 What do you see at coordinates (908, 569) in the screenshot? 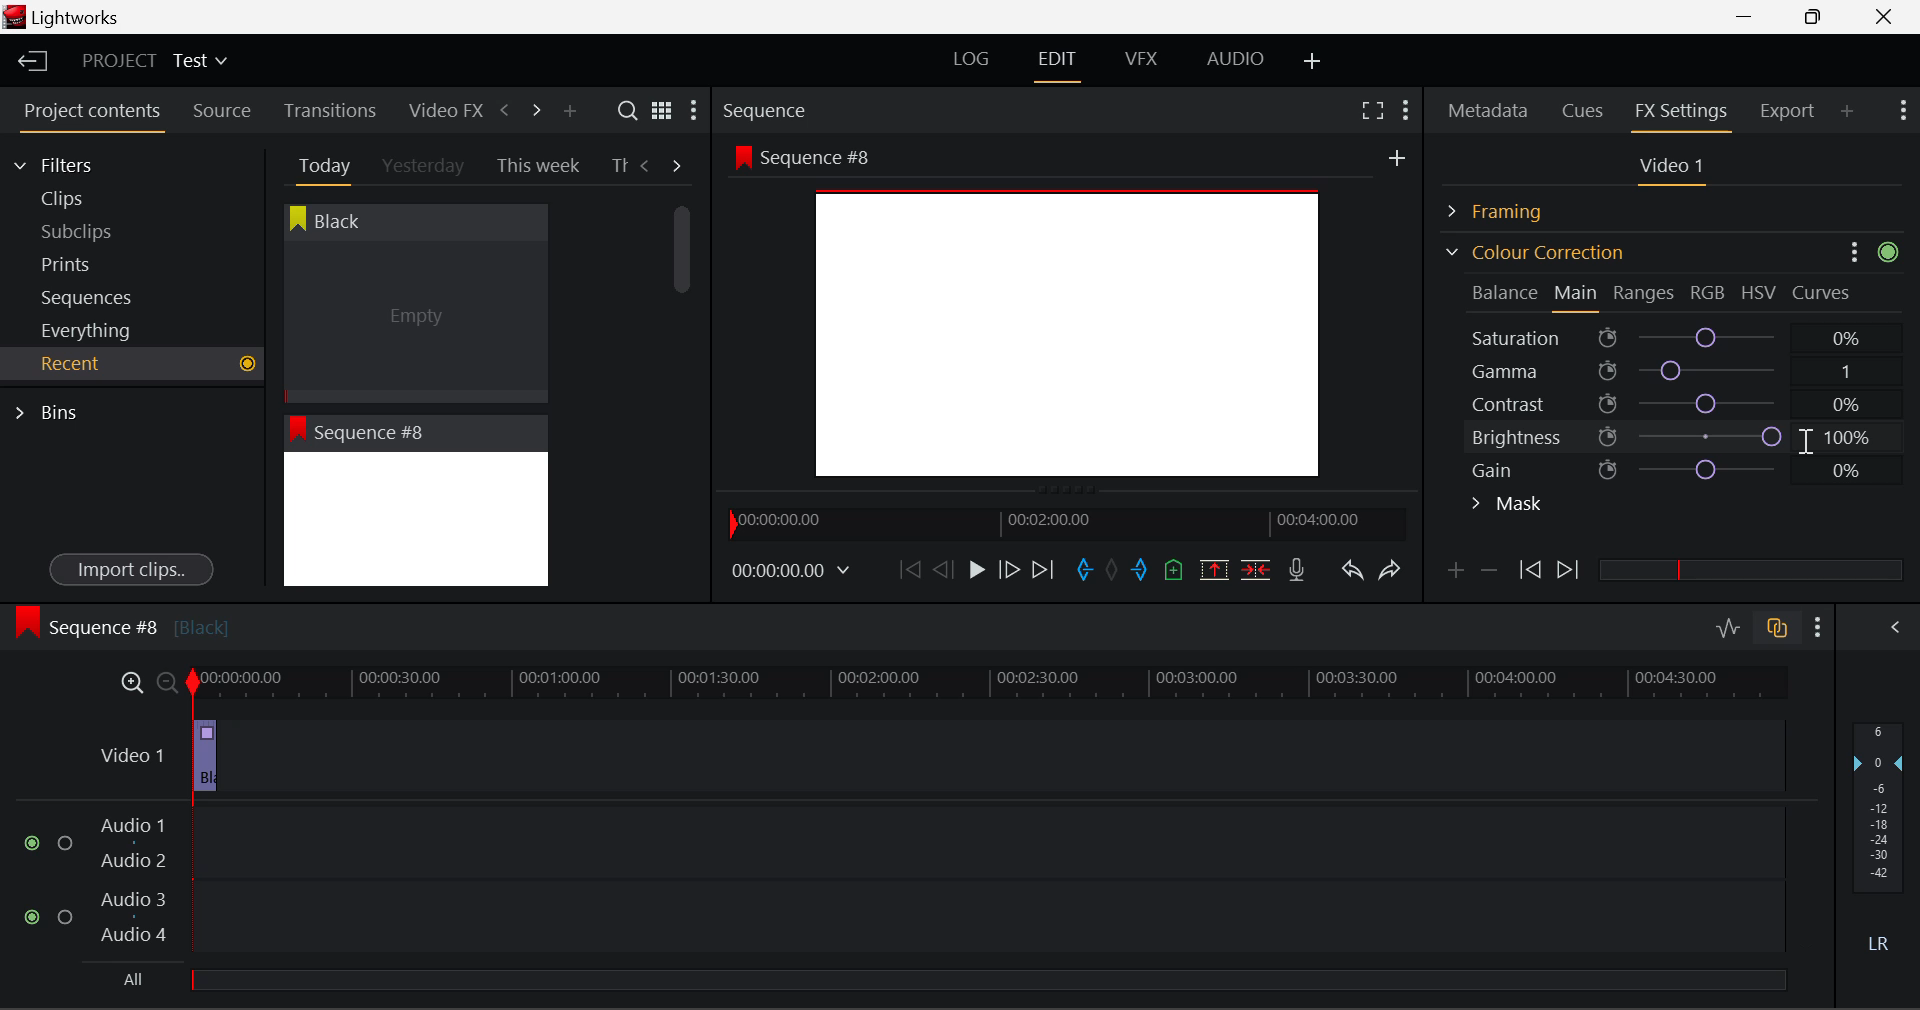
I see `To Start` at bounding box center [908, 569].